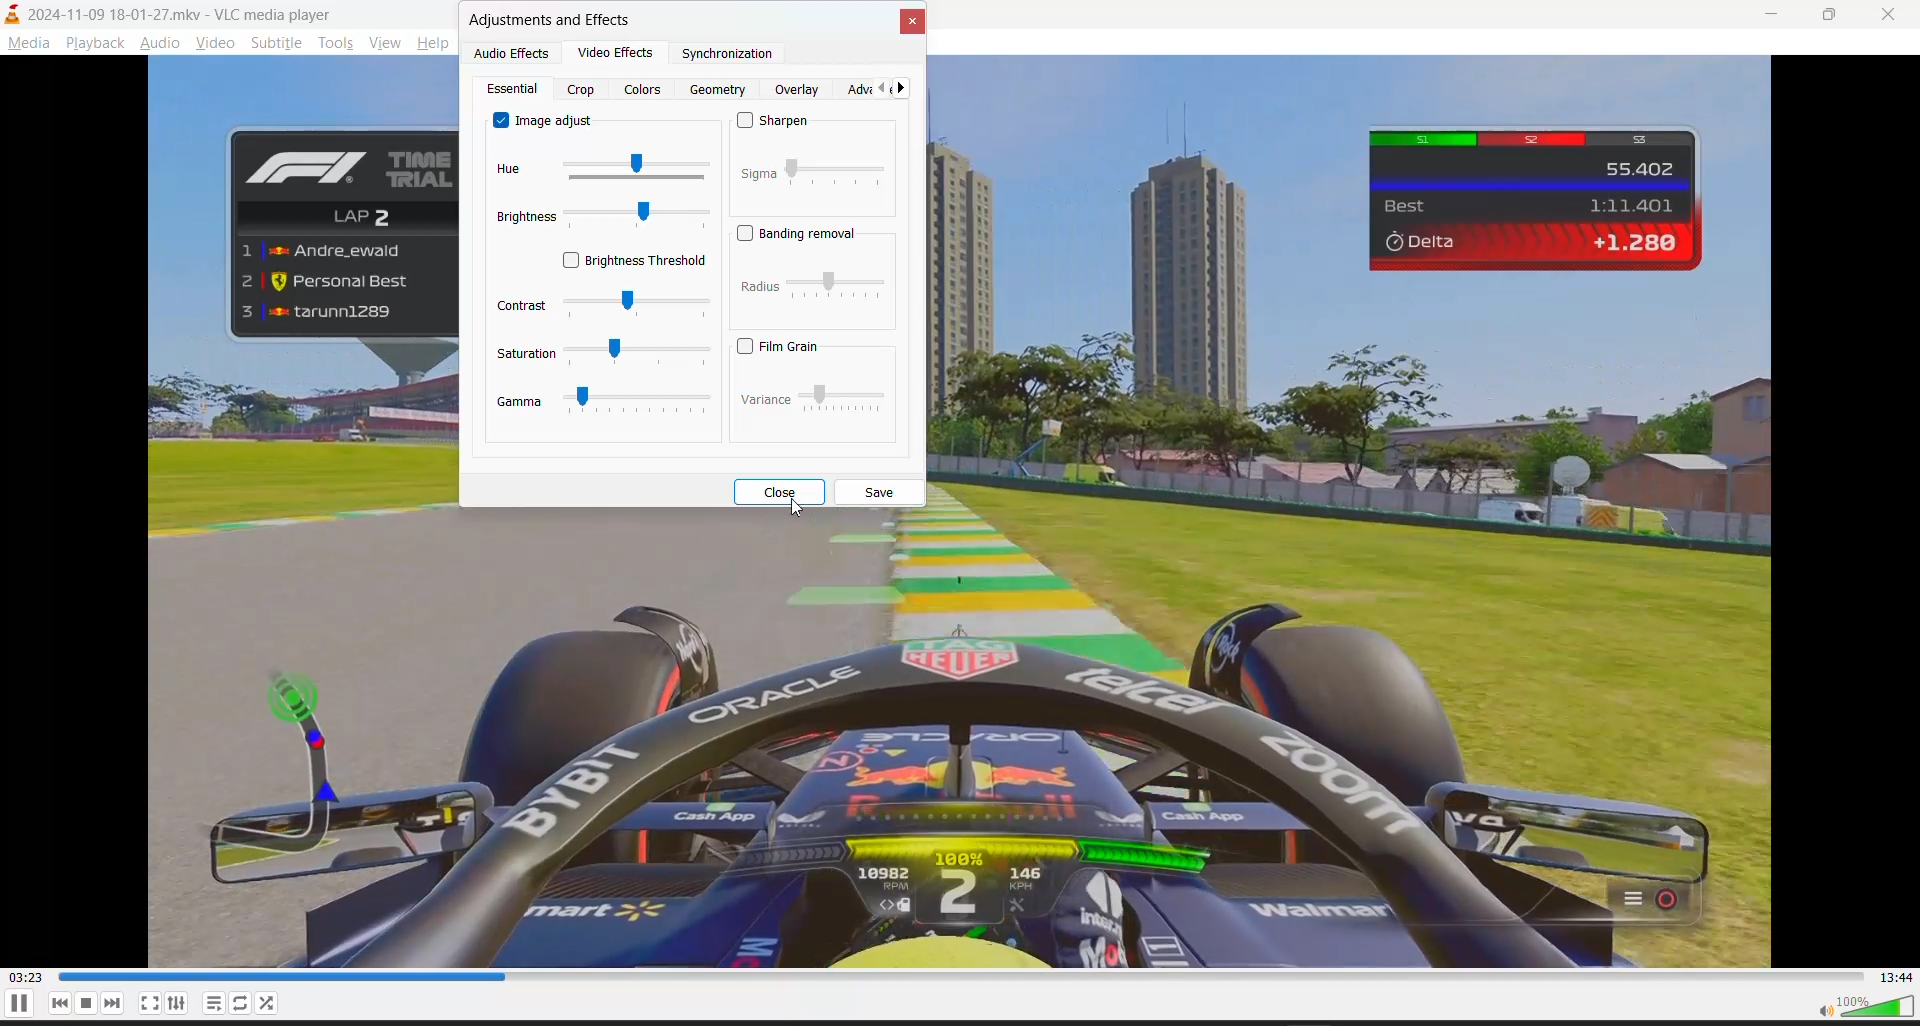 The width and height of the screenshot is (1920, 1026). What do you see at coordinates (523, 217) in the screenshot?
I see `brightness` at bounding box center [523, 217].